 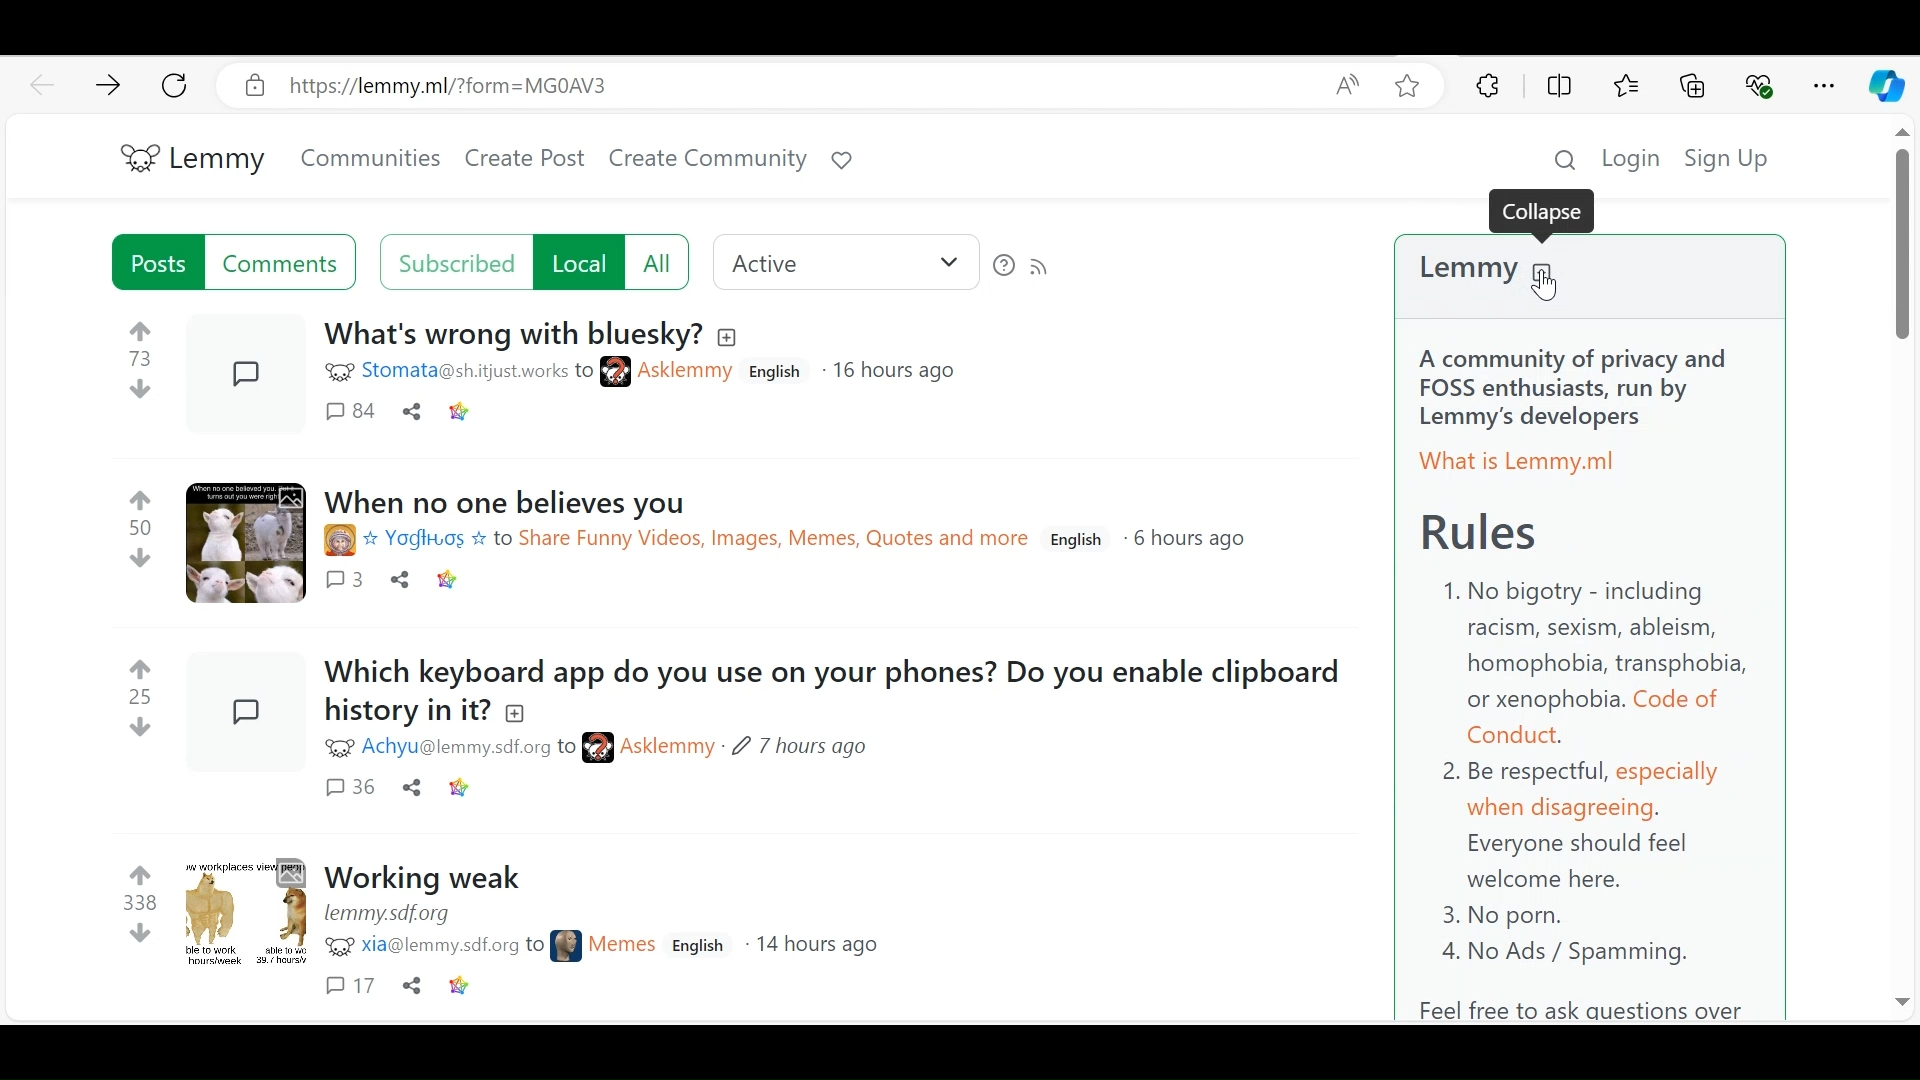 I want to click on , so click(x=913, y=1963).